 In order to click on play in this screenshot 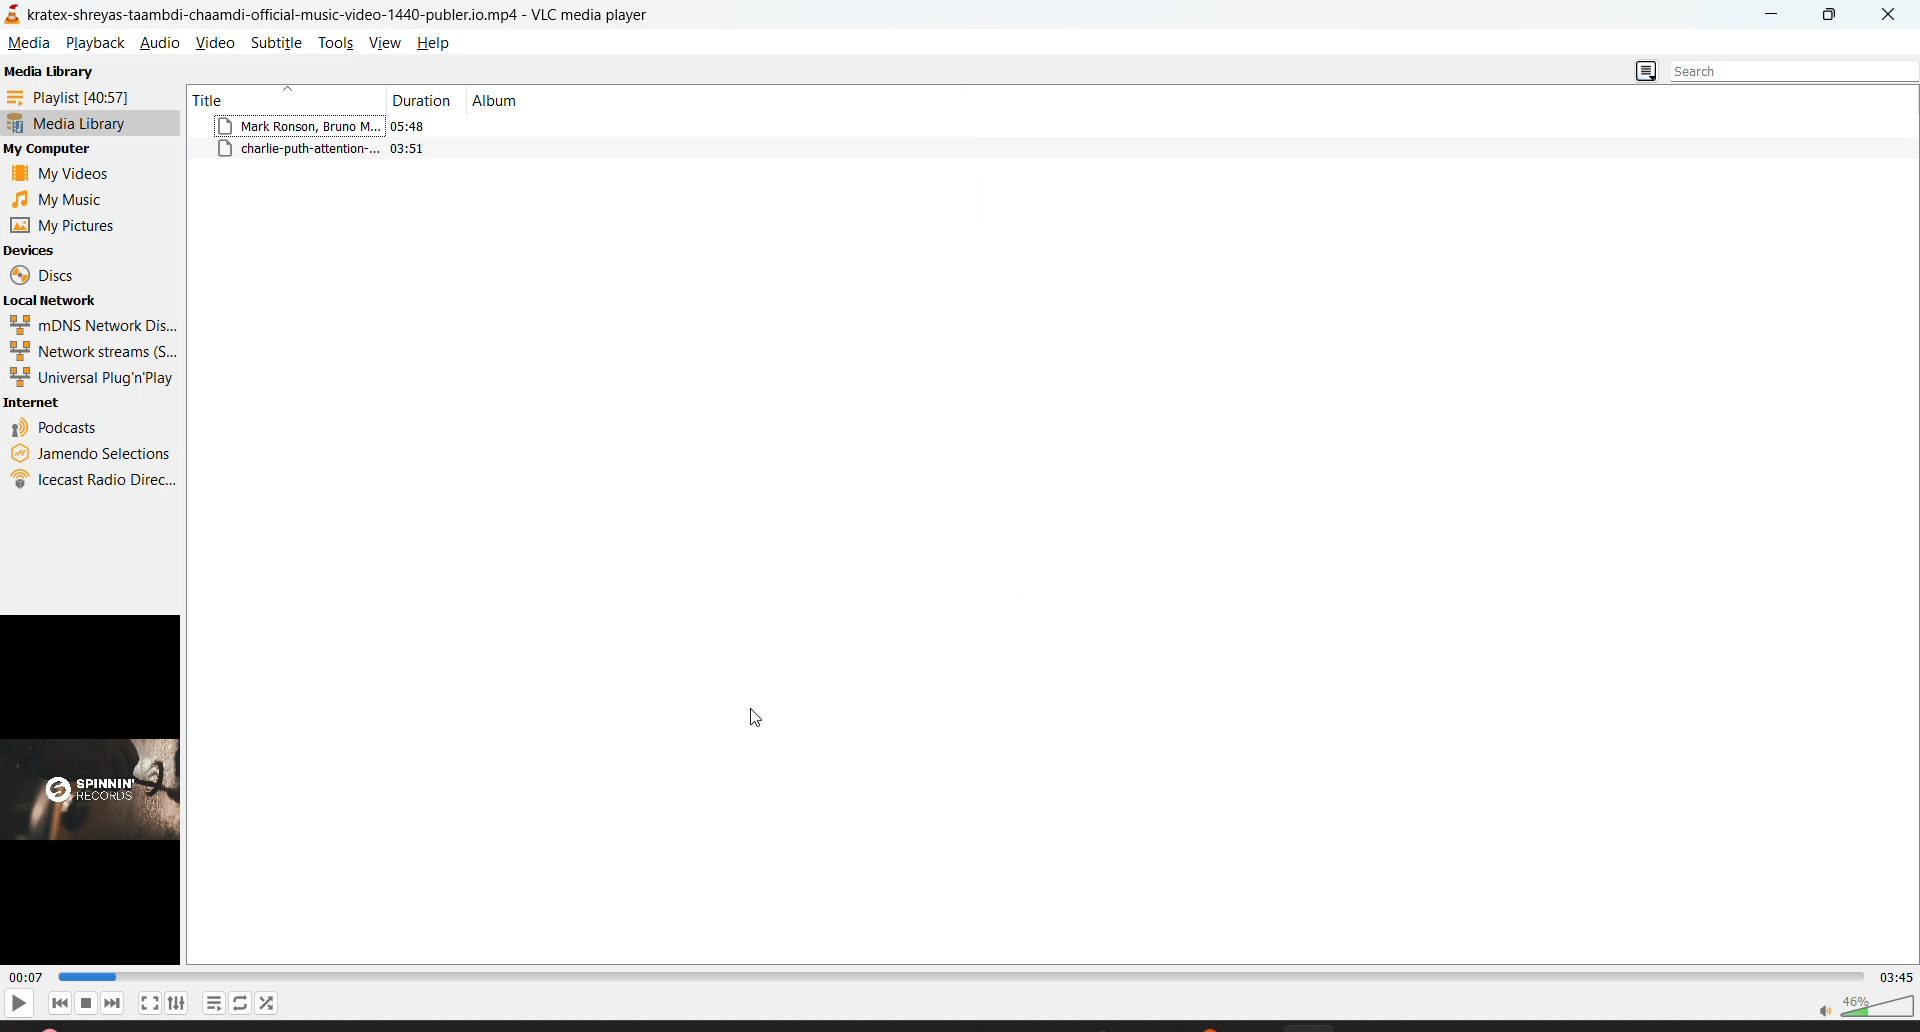, I will do `click(14, 1001)`.